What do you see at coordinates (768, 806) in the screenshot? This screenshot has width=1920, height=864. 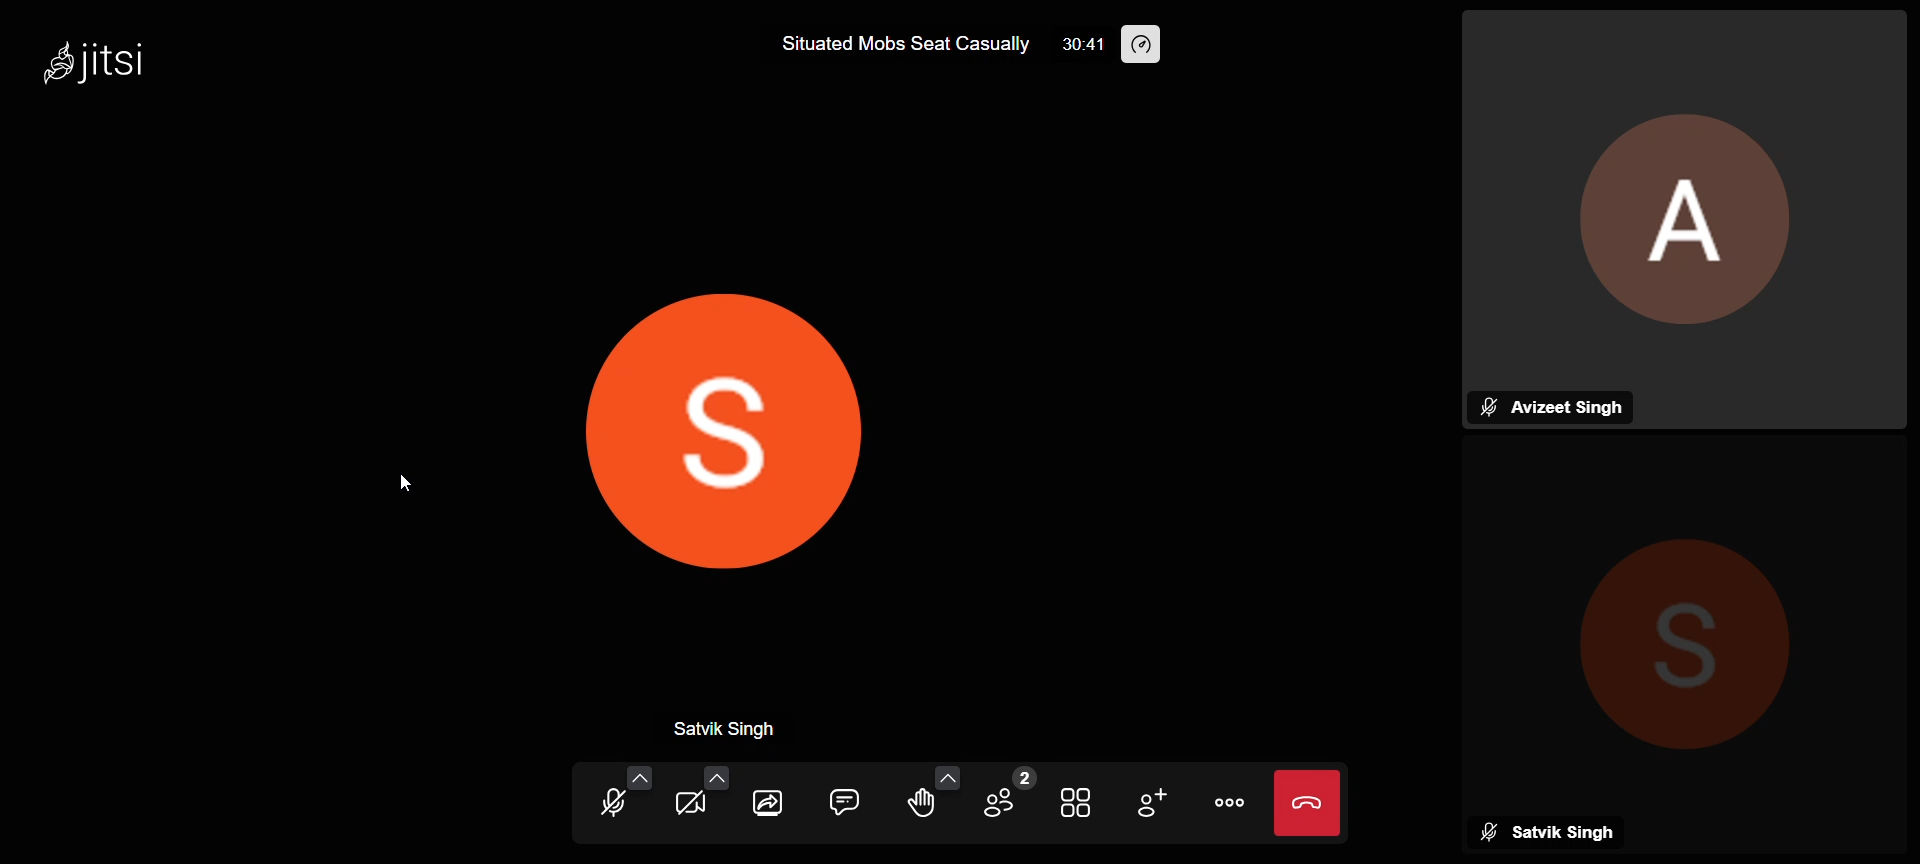 I see `share screen` at bounding box center [768, 806].